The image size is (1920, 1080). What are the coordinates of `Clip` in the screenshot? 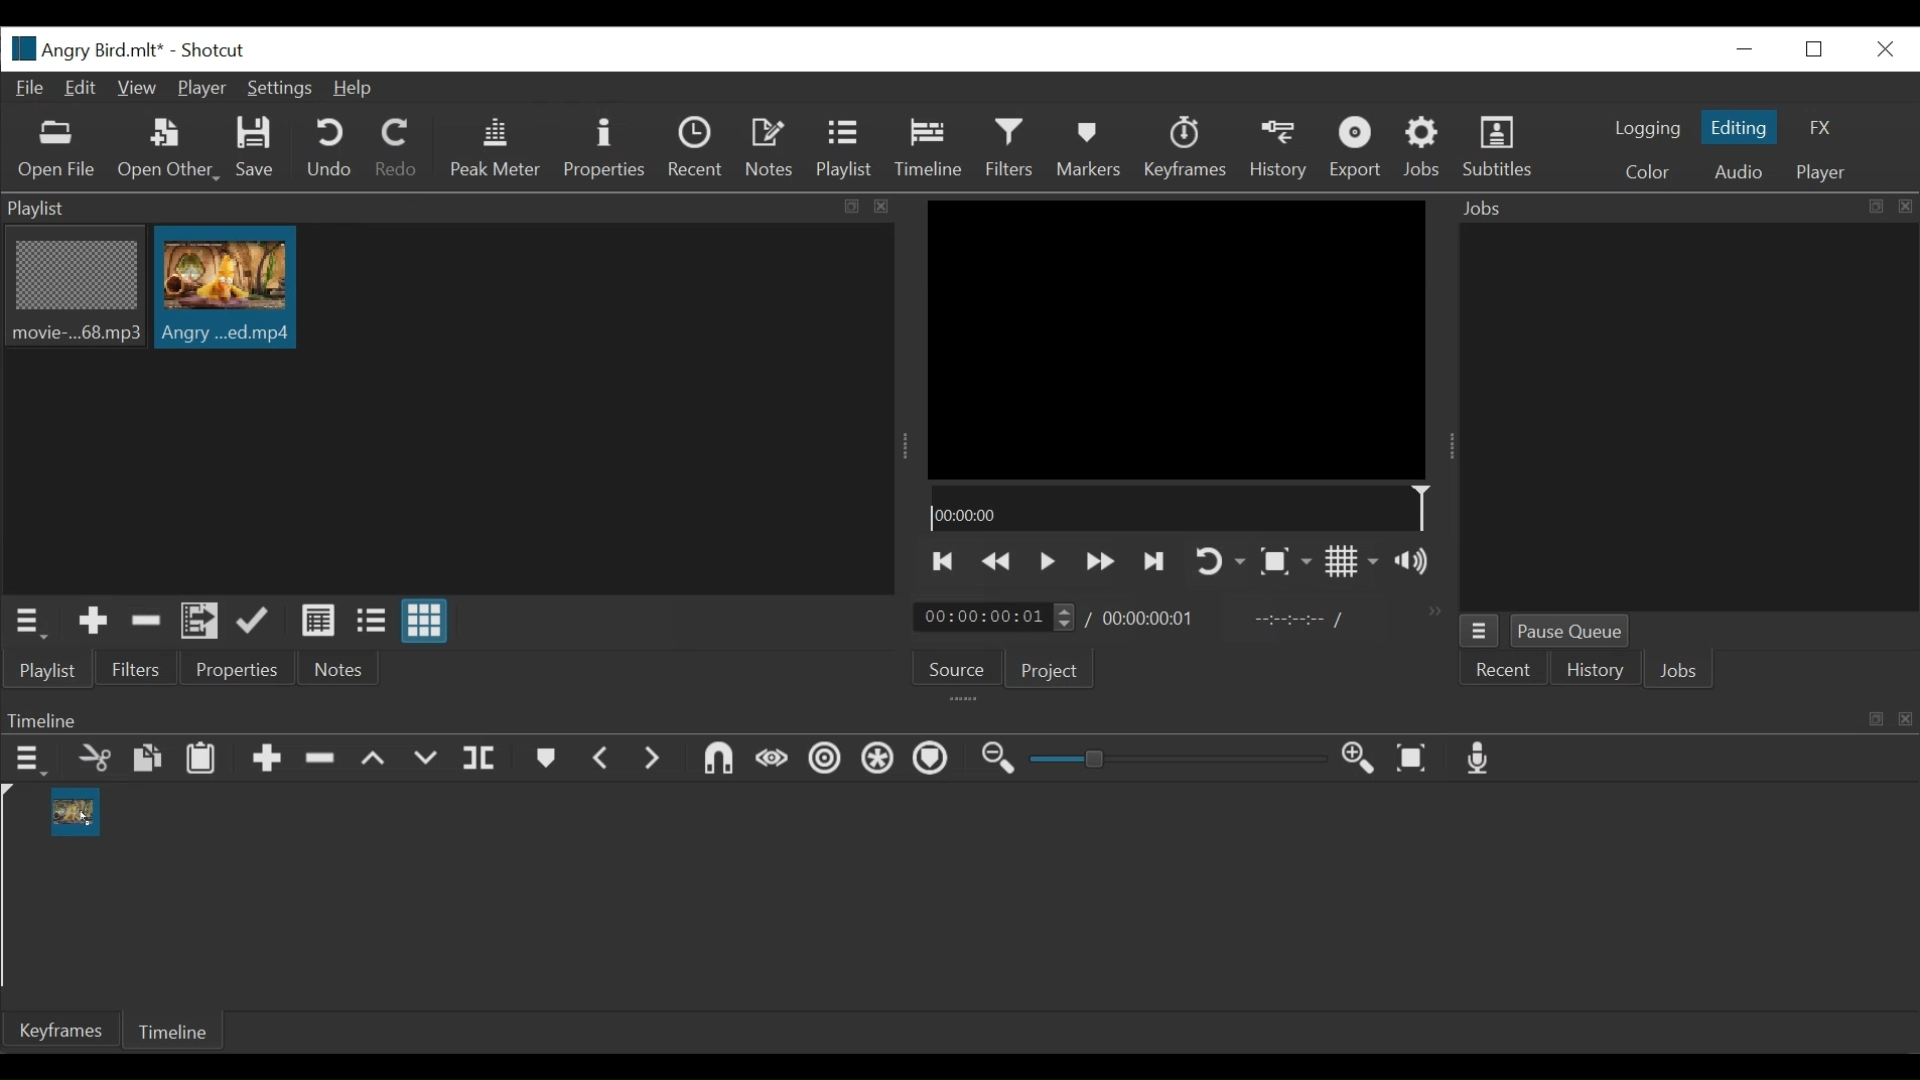 It's located at (225, 288).